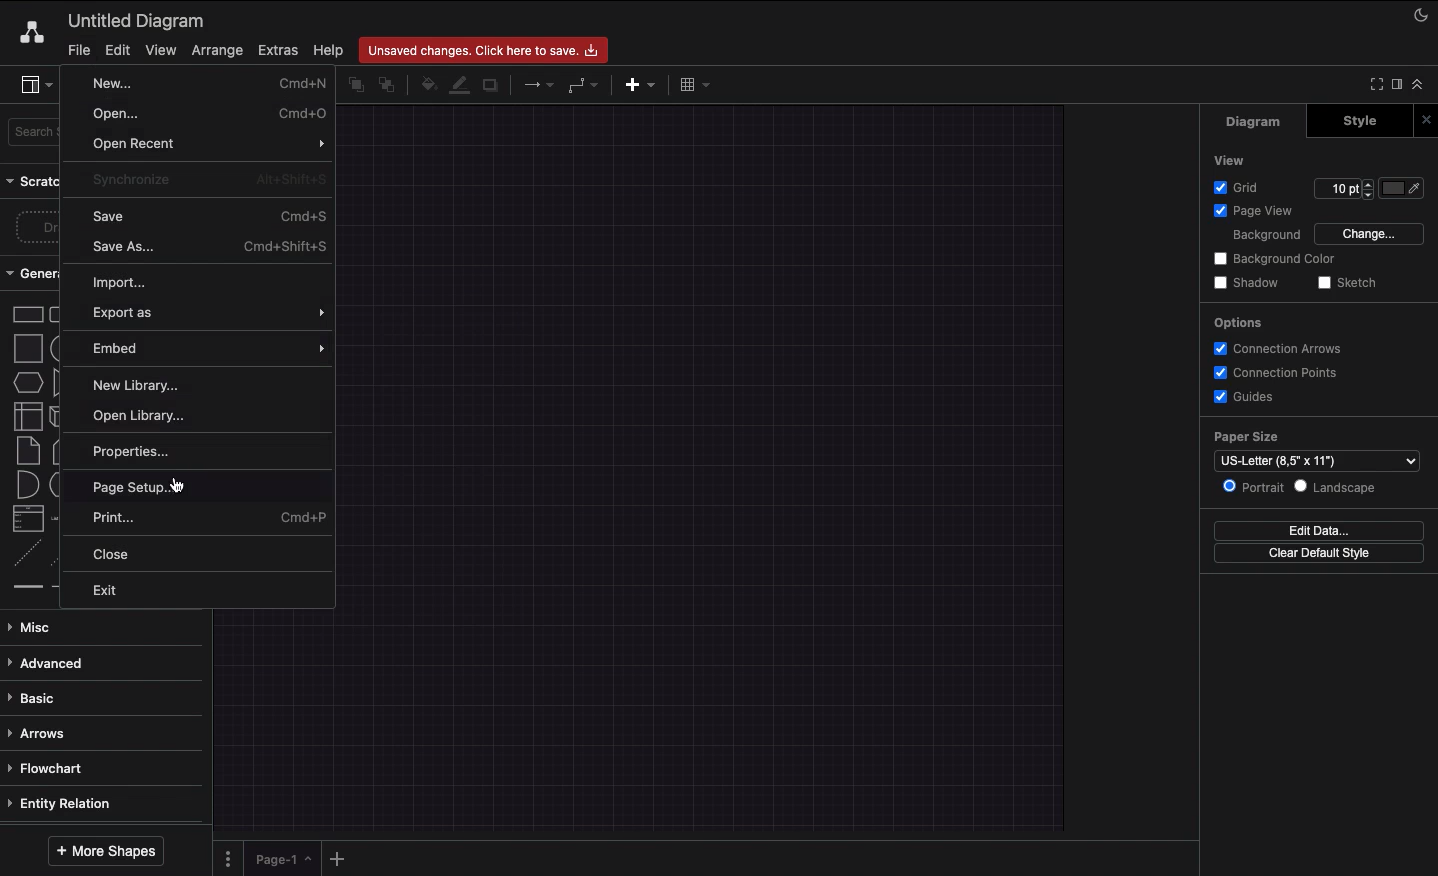 The image size is (1438, 876). What do you see at coordinates (104, 851) in the screenshot?
I see `More shapes` at bounding box center [104, 851].